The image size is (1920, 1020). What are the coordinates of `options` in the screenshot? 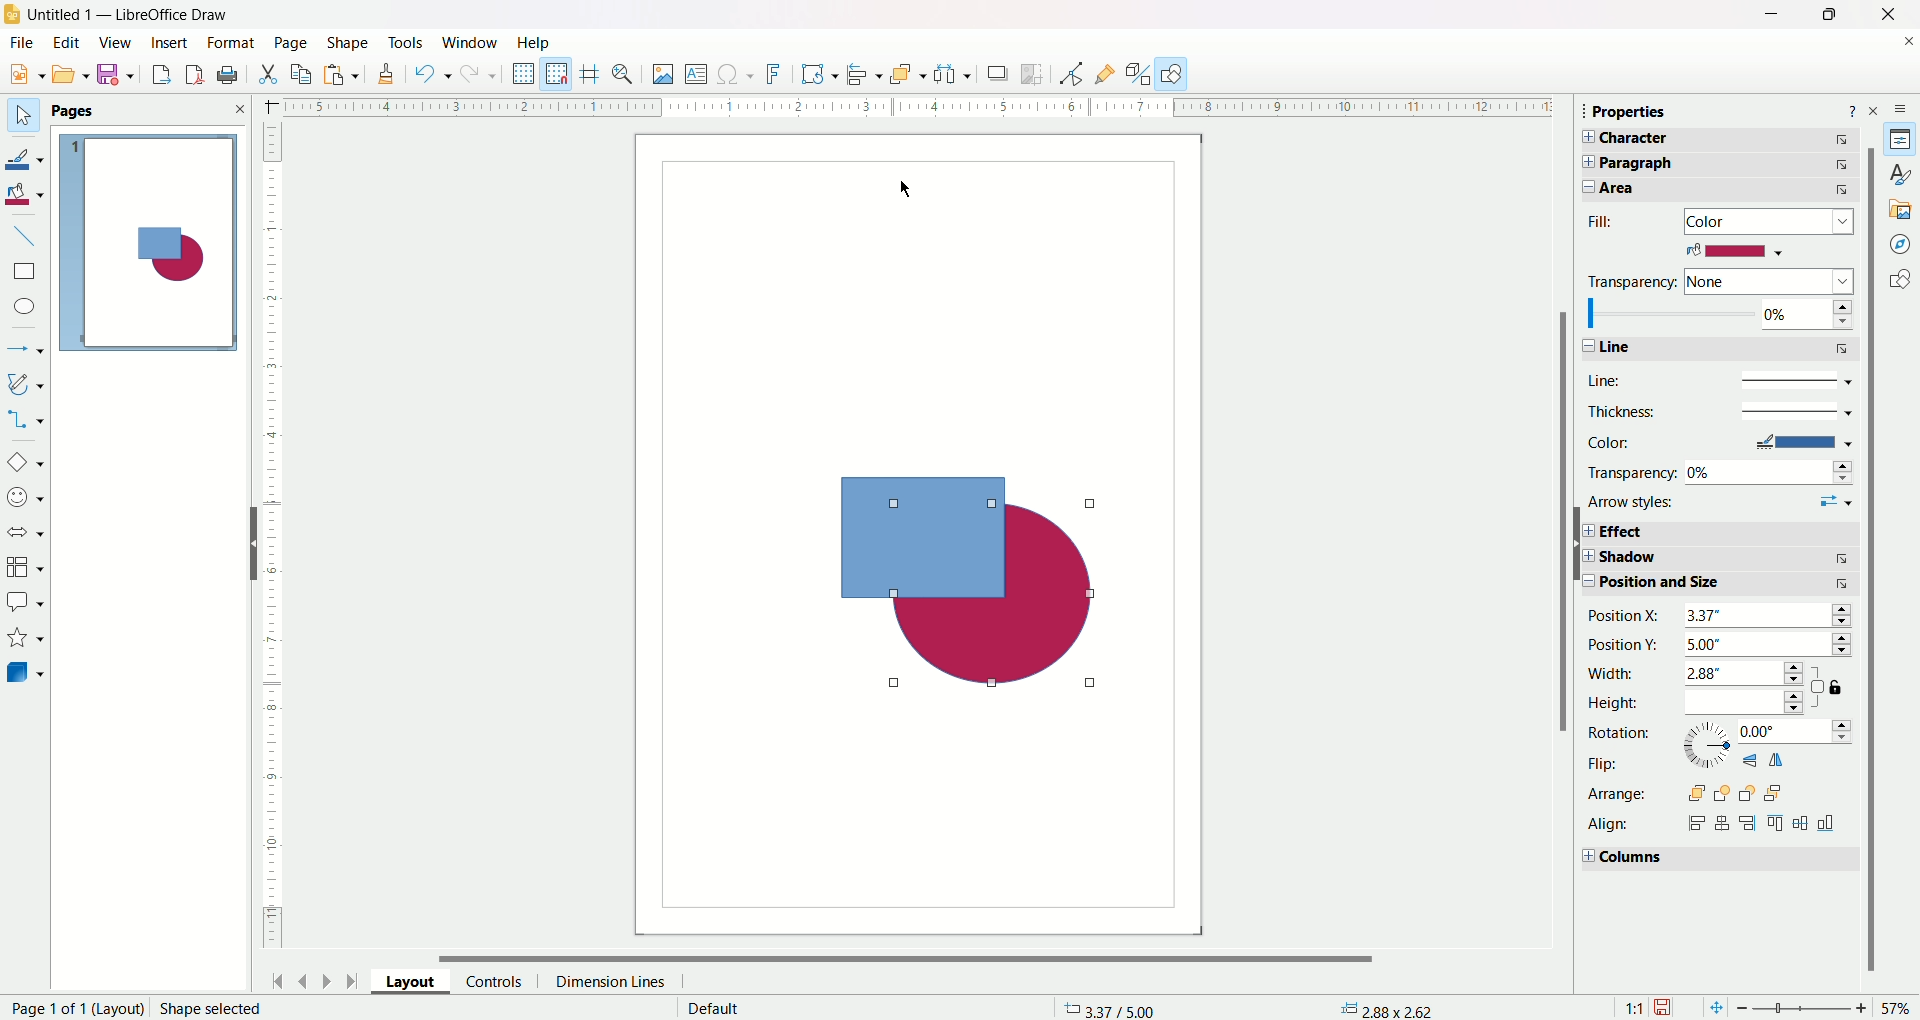 It's located at (1904, 106).